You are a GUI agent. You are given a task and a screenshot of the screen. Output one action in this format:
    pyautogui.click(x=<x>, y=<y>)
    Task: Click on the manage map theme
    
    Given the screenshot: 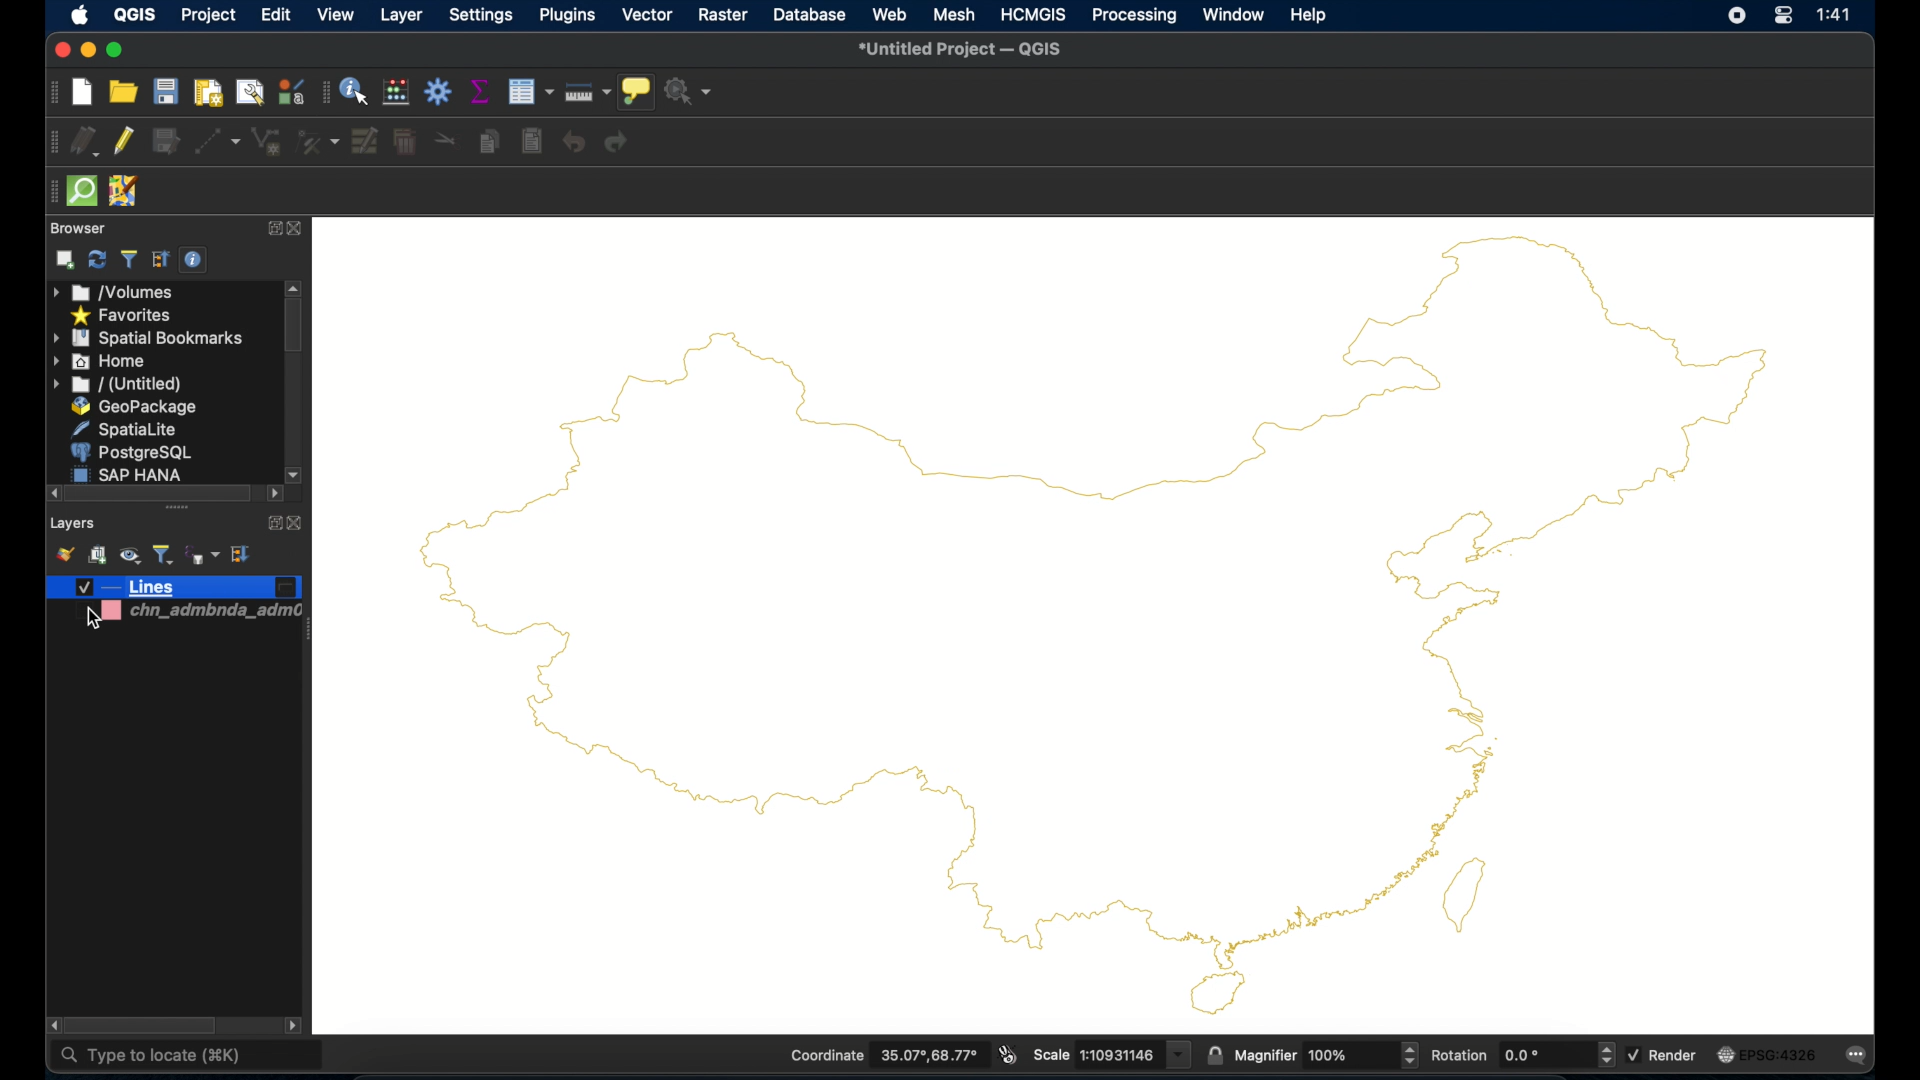 What is the action you would take?
    pyautogui.click(x=131, y=555)
    